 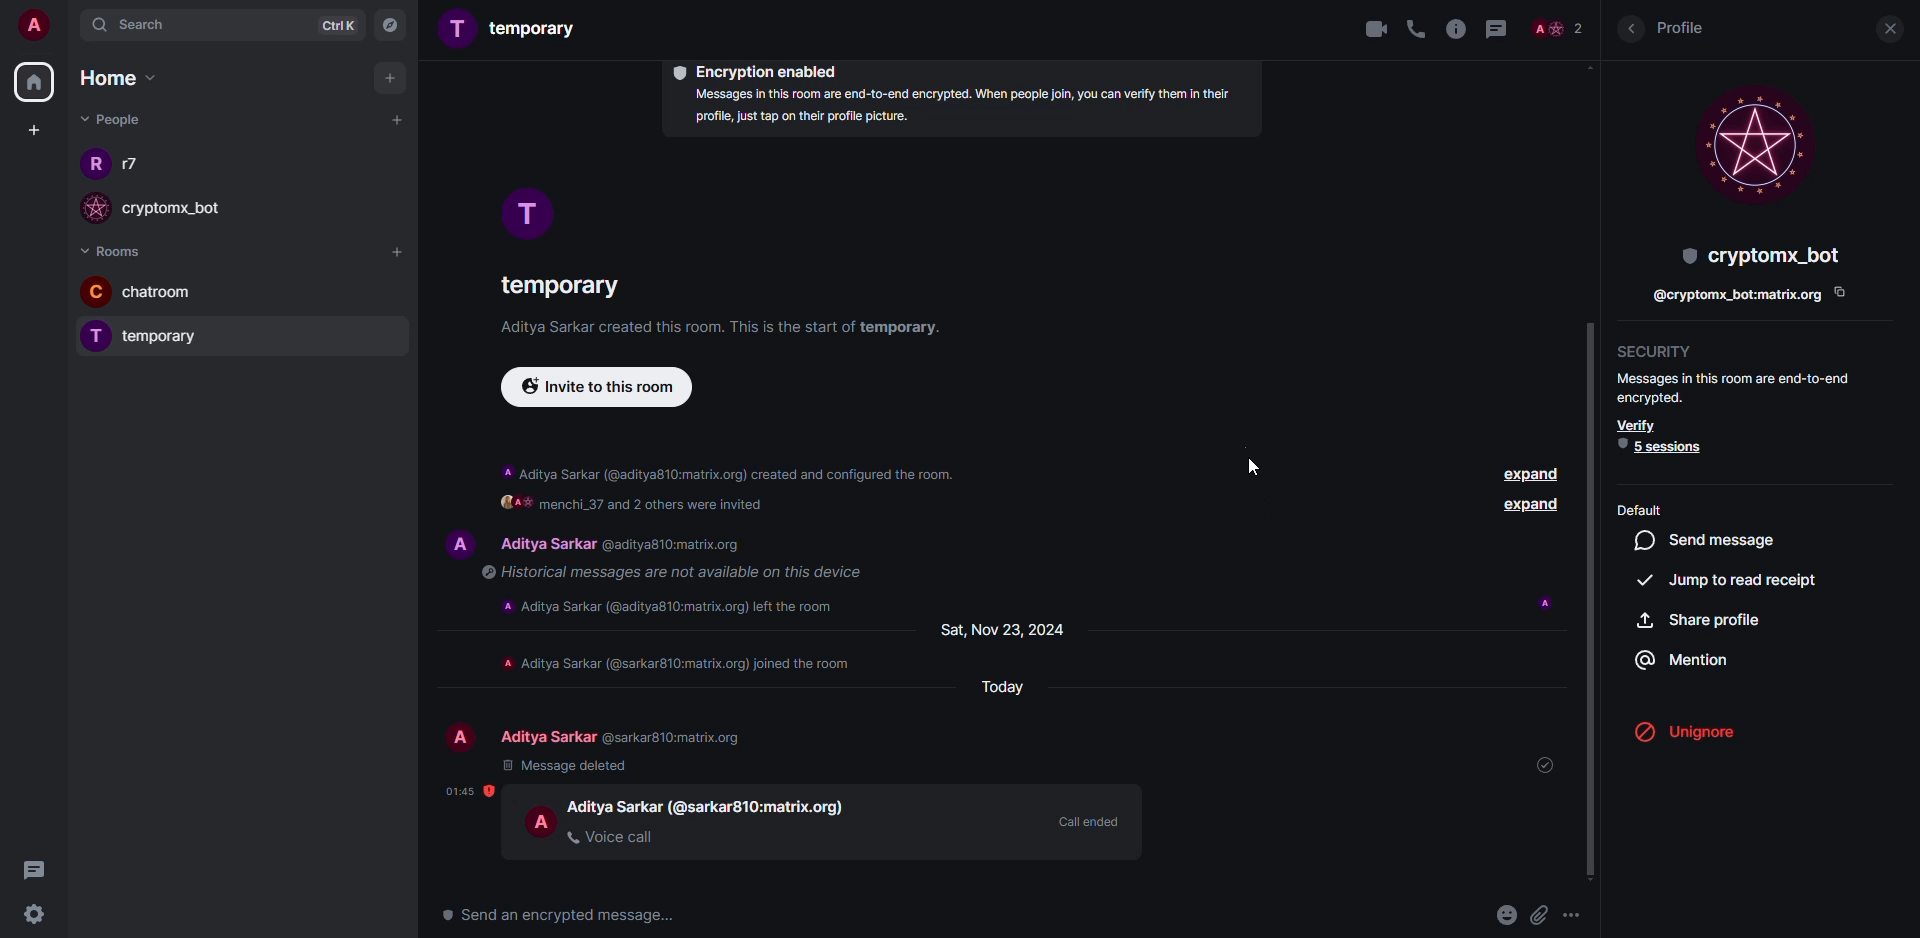 What do you see at coordinates (1419, 29) in the screenshot?
I see `voice call` at bounding box center [1419, 29].